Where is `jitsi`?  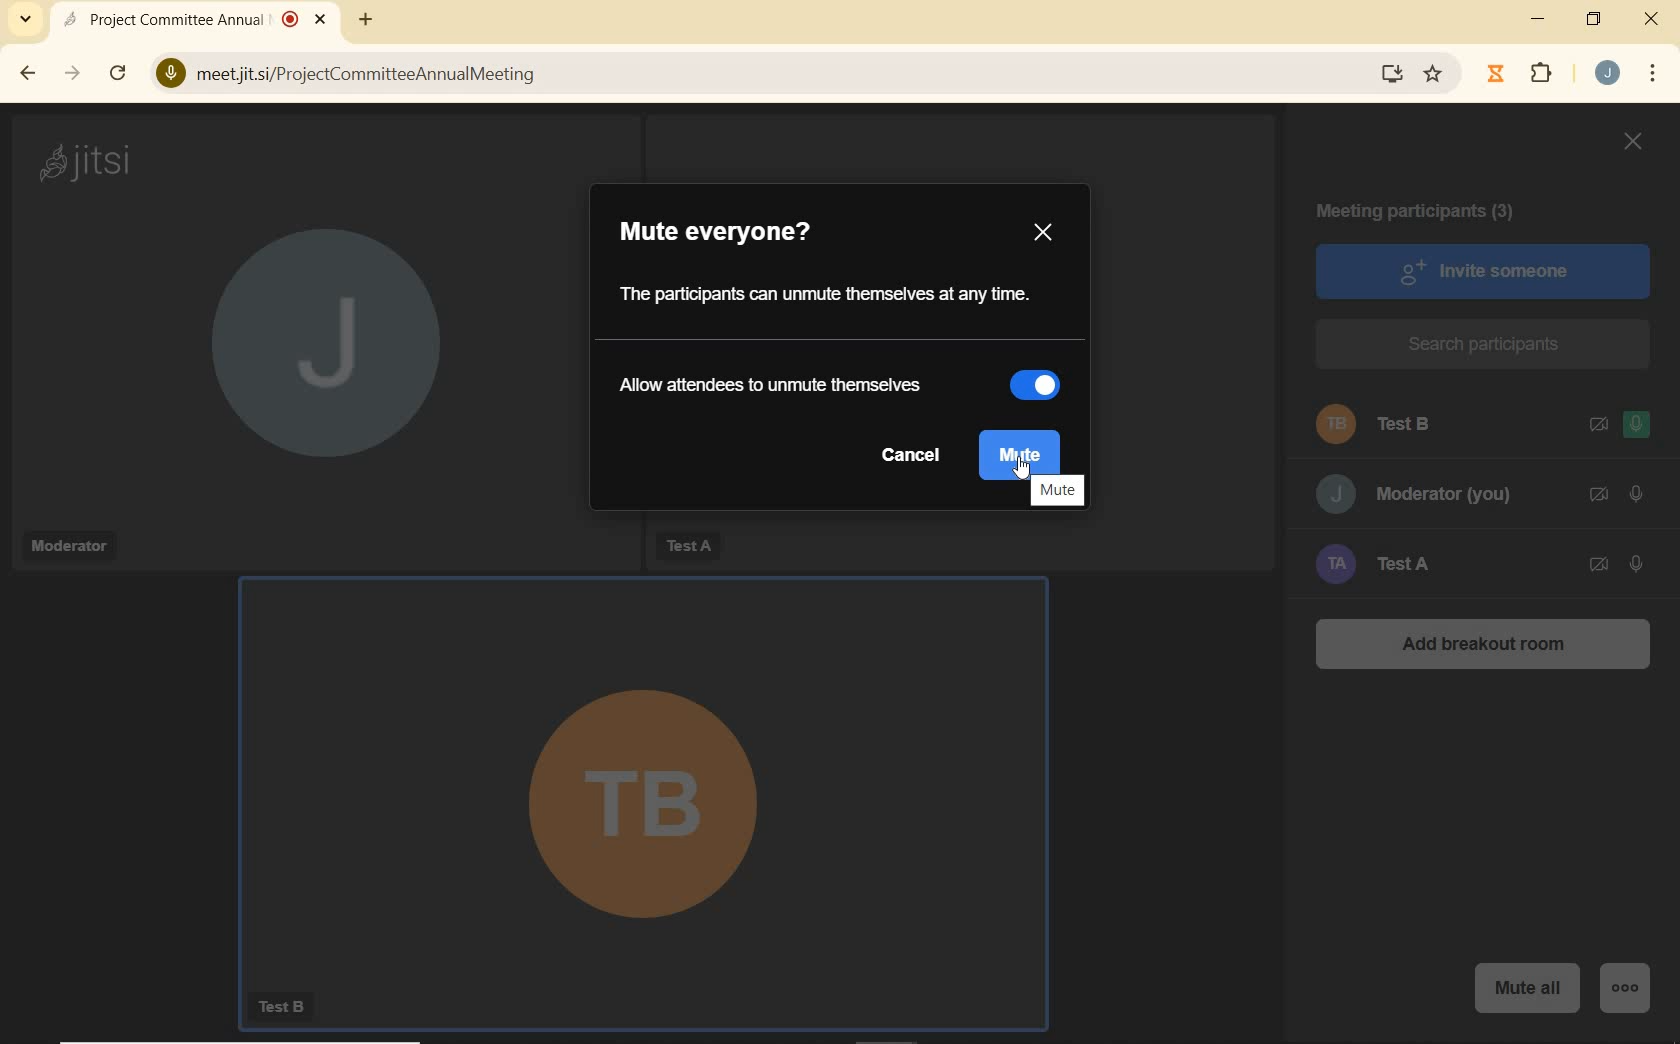
jitsi is located at coordinates (89, 161).